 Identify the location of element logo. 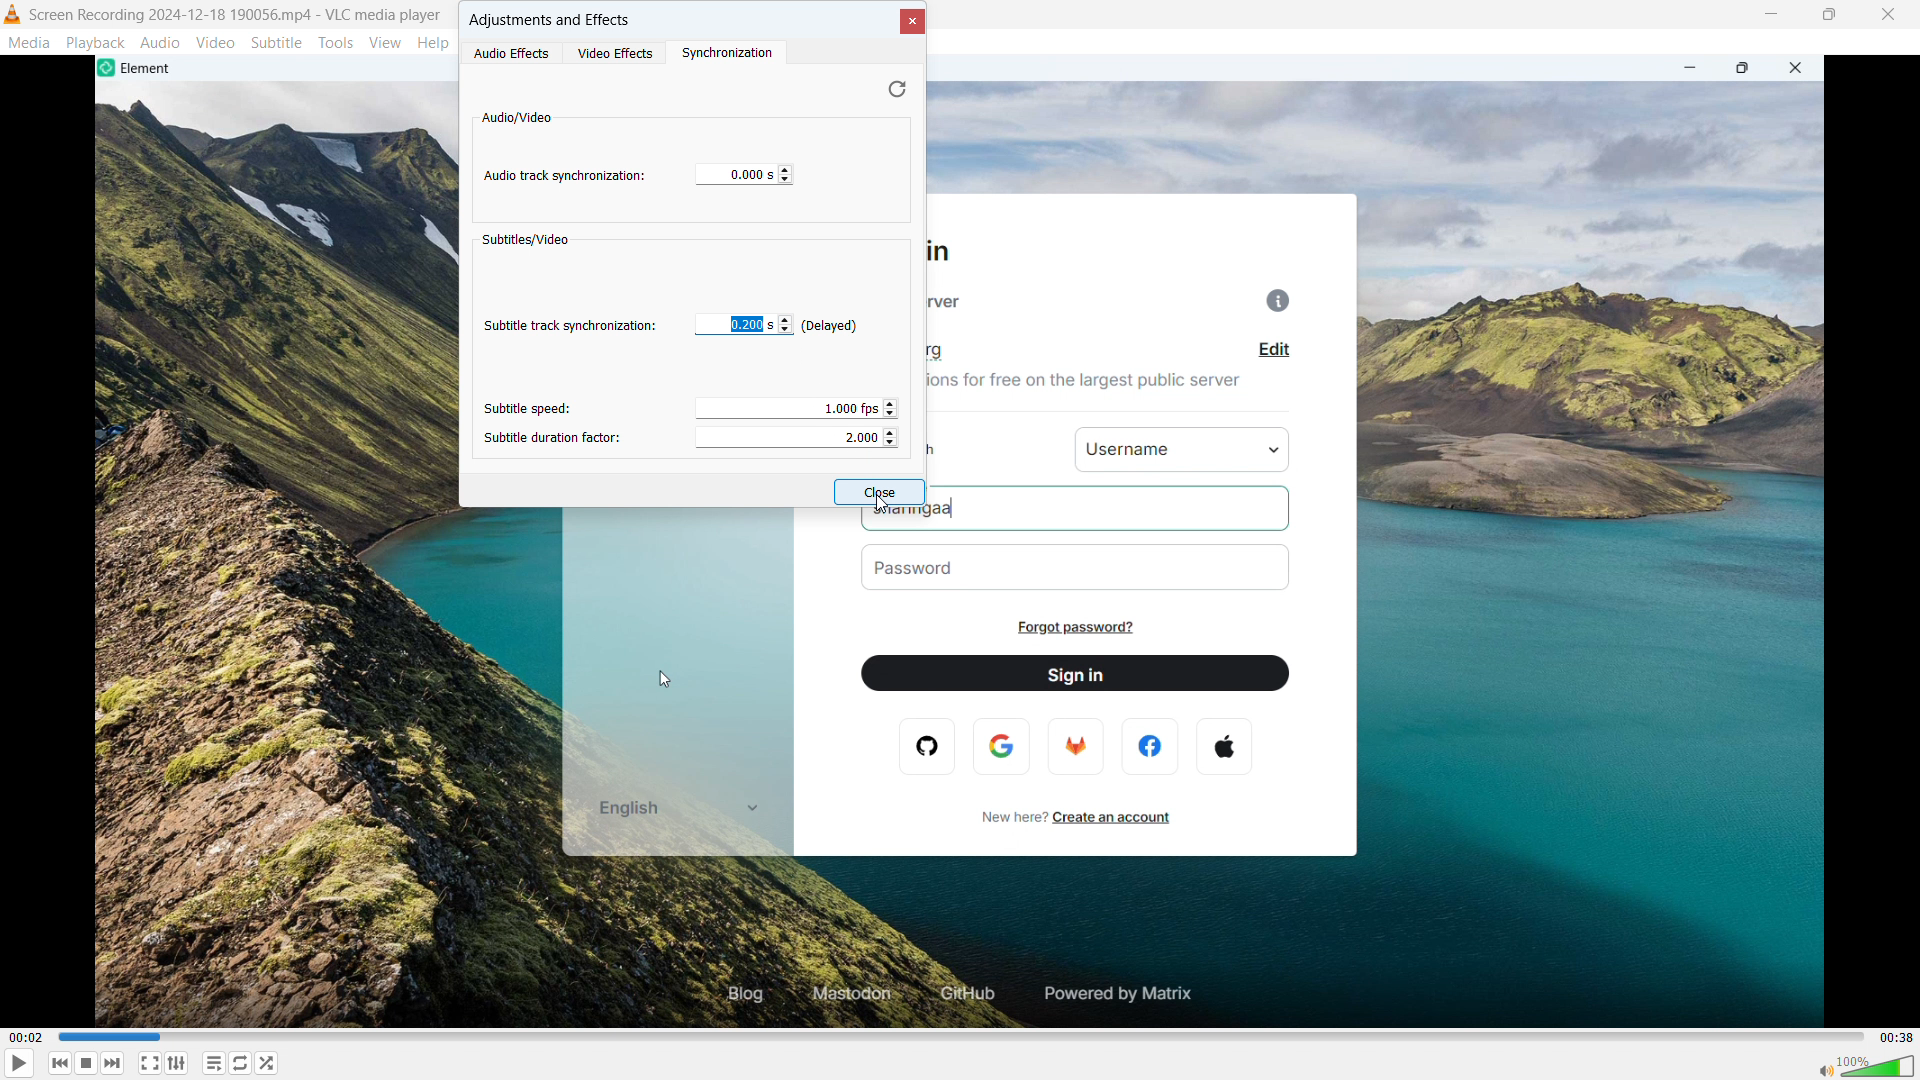
(104, 69).